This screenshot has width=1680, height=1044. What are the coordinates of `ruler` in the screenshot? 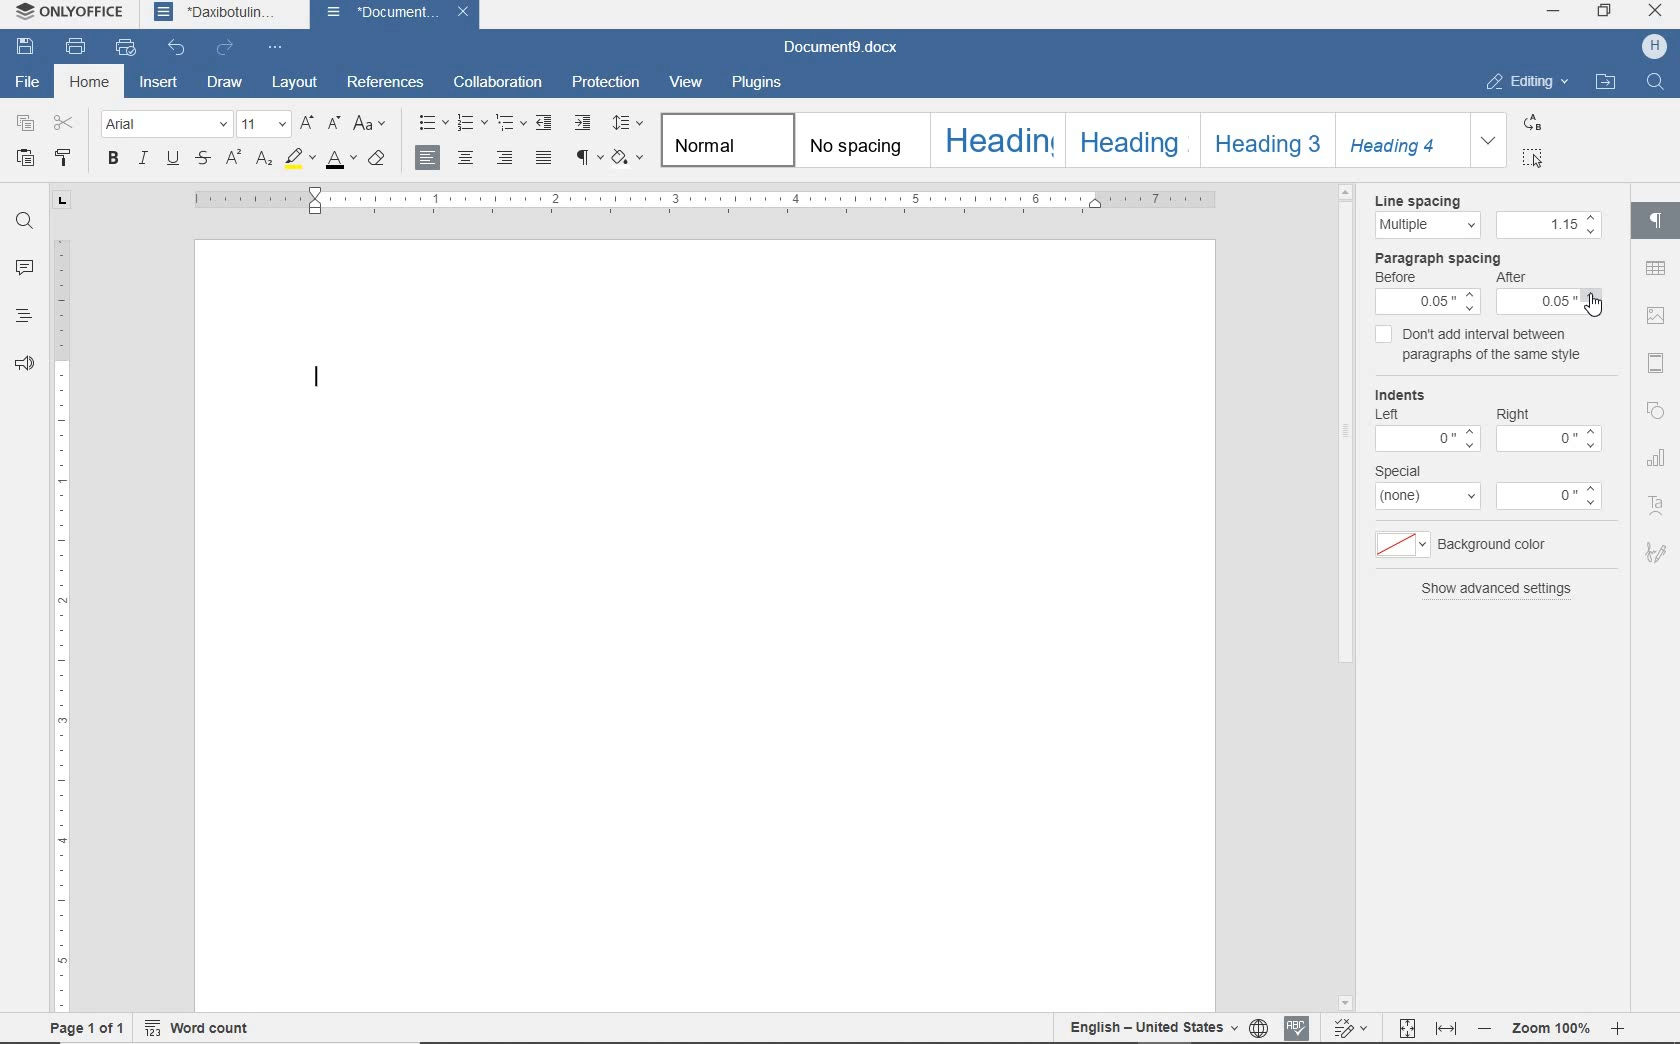 It's located at (706, 200).